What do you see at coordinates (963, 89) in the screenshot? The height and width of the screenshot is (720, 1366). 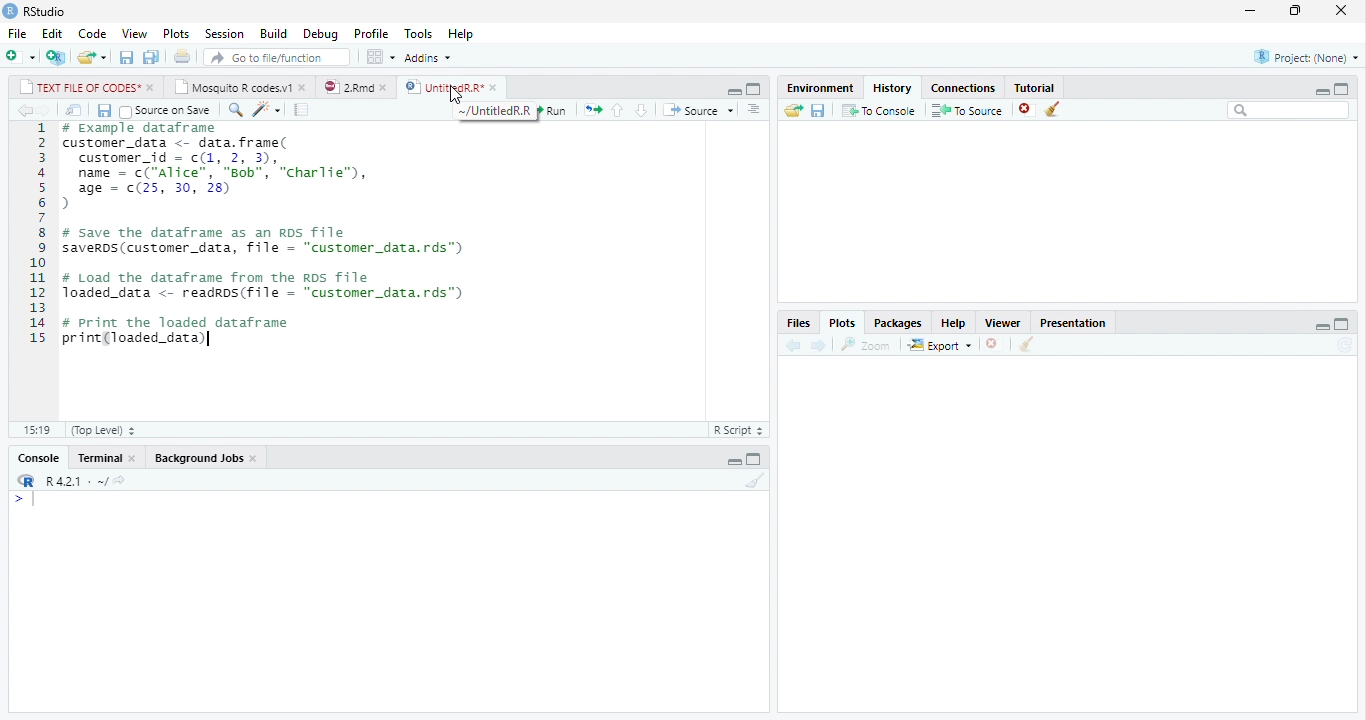 I see `Connections` at bounding box center [963, 89].